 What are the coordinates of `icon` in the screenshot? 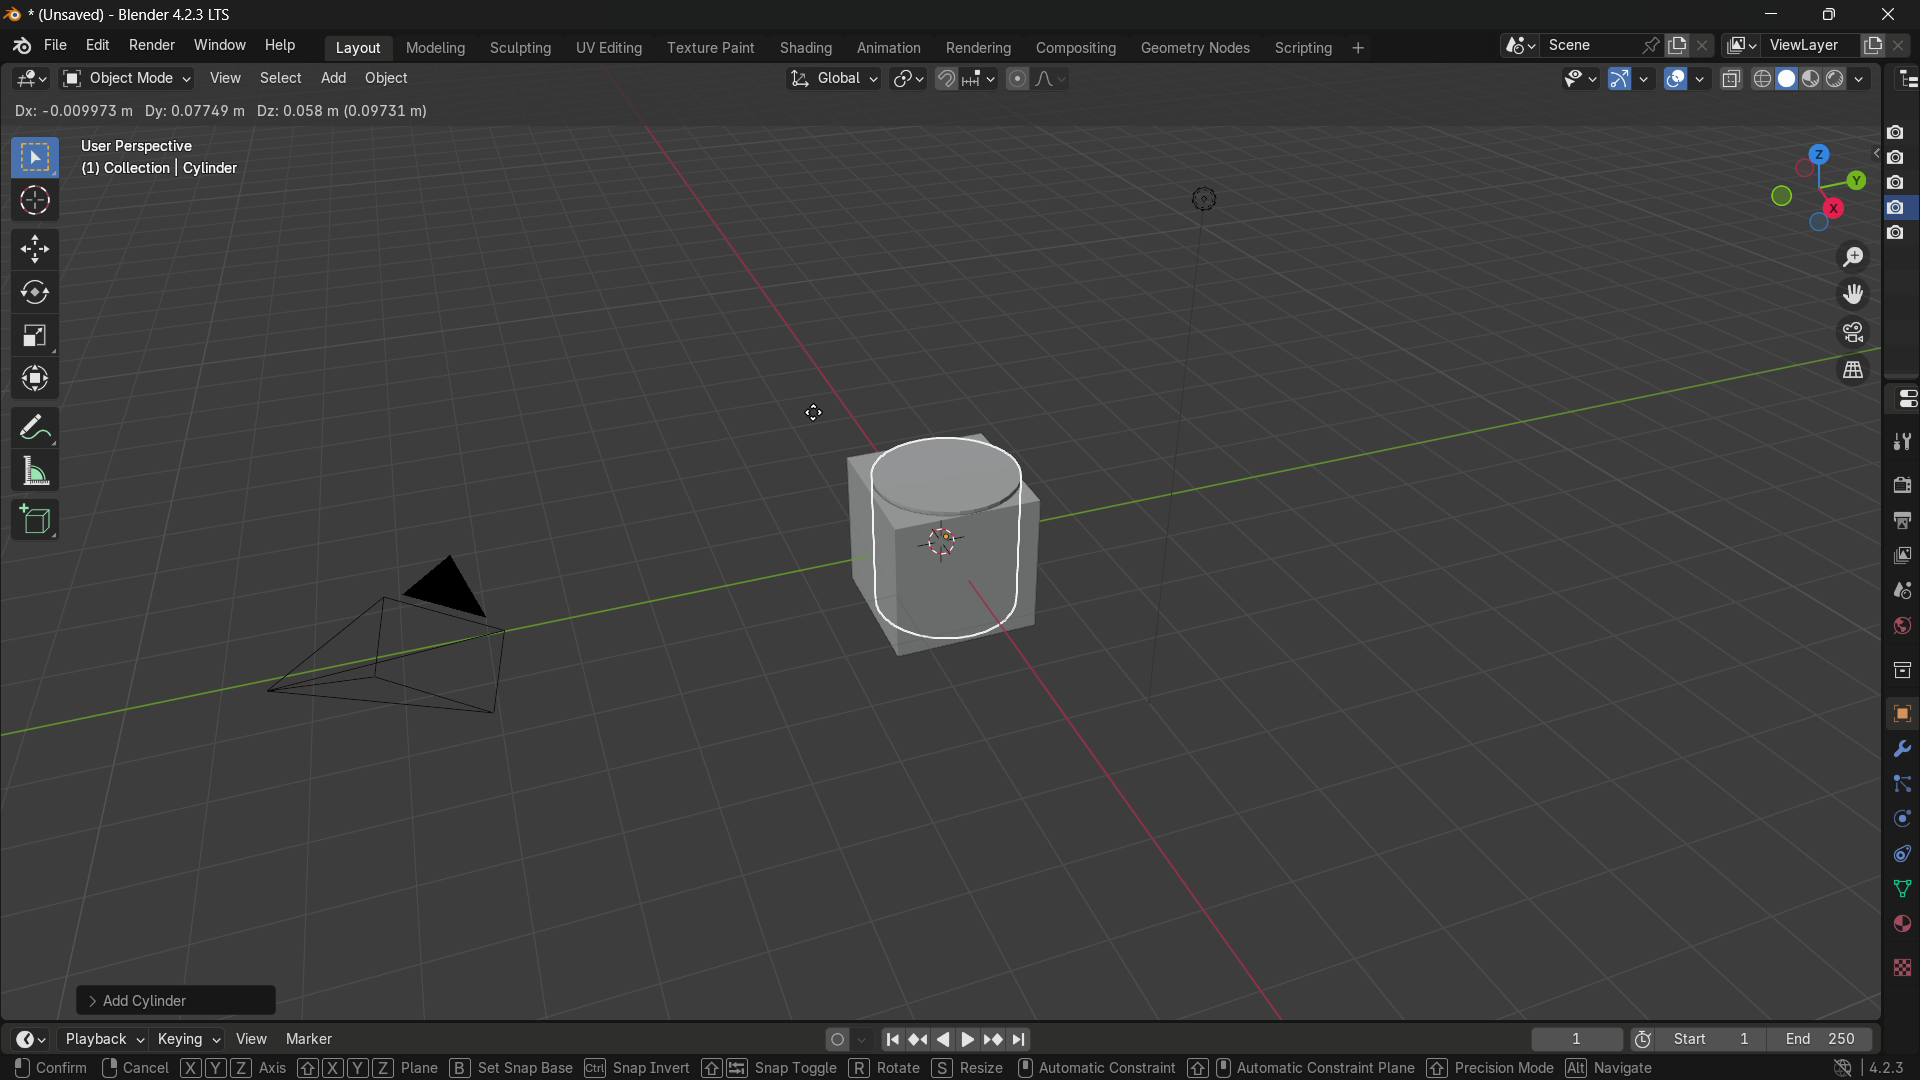 It's located at (1900, 784).